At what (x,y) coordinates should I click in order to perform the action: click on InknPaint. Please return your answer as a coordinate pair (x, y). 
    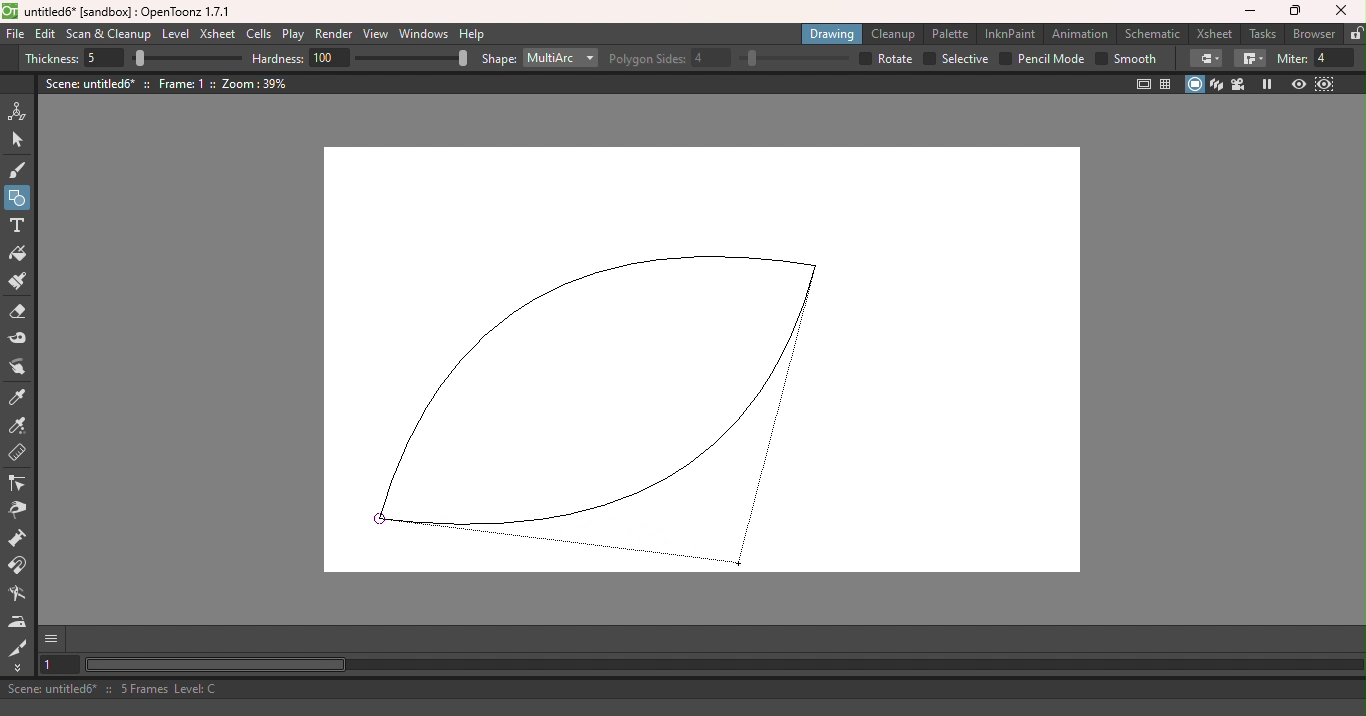
    Looking at the image, I should click on (1010, 34).